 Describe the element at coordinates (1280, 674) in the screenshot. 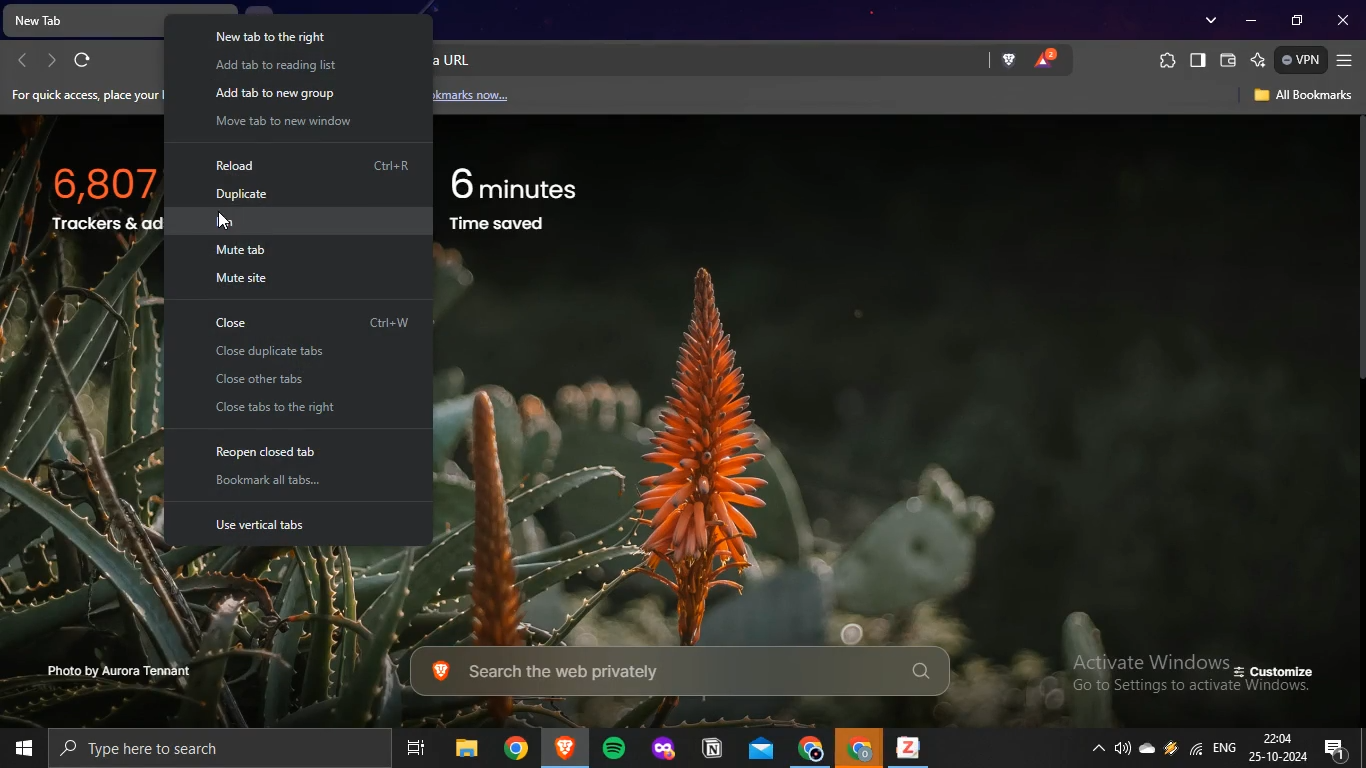

I see `customize` at that location.